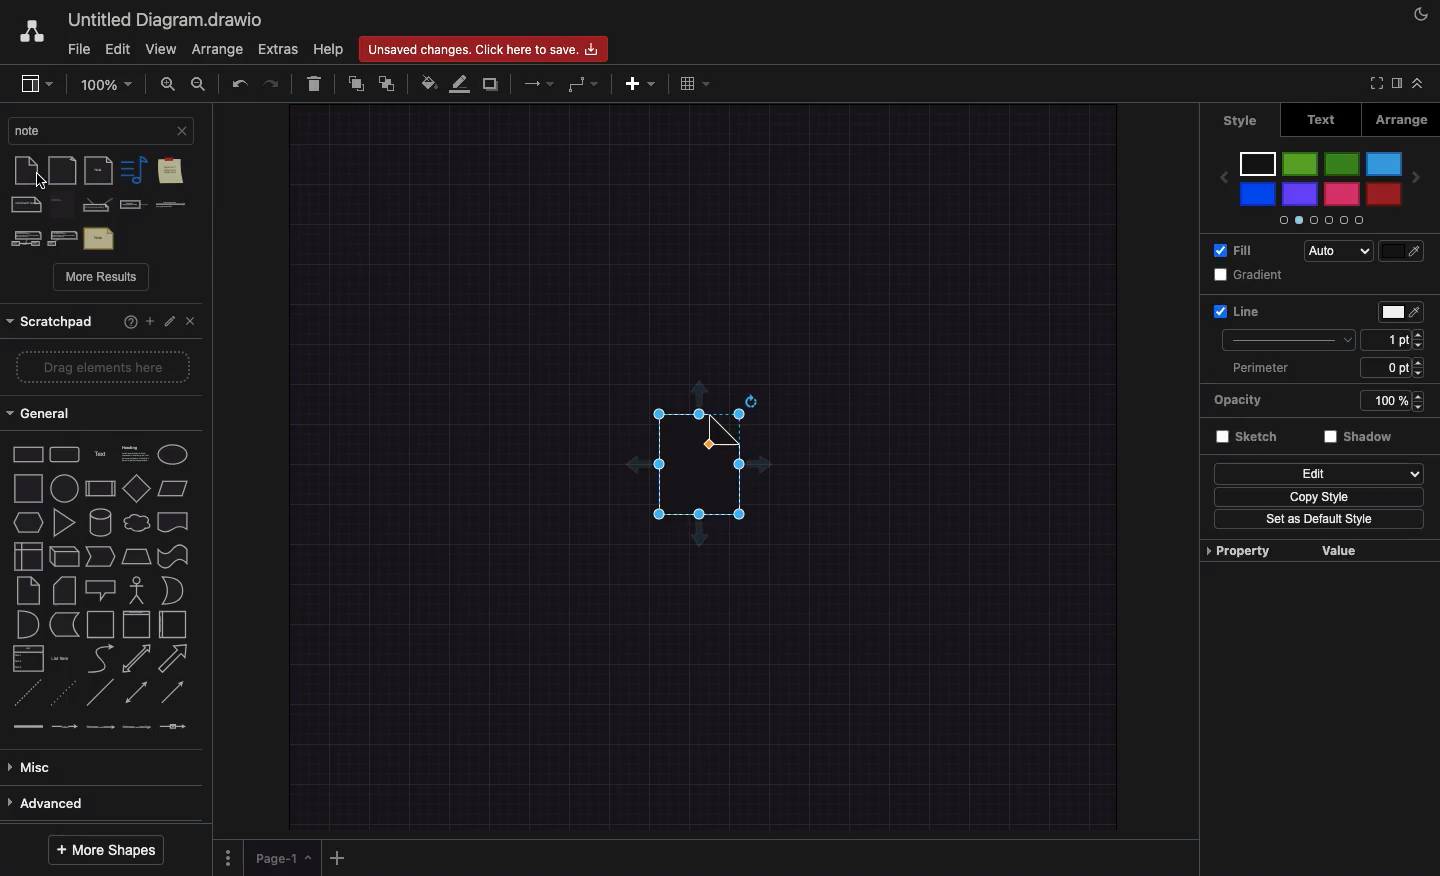 This screenshot has width=1440, height=876. What do you see at coordinates (1424, 83) in the screenshot?
I see `Collapse` at bounding box center [1424, 83].